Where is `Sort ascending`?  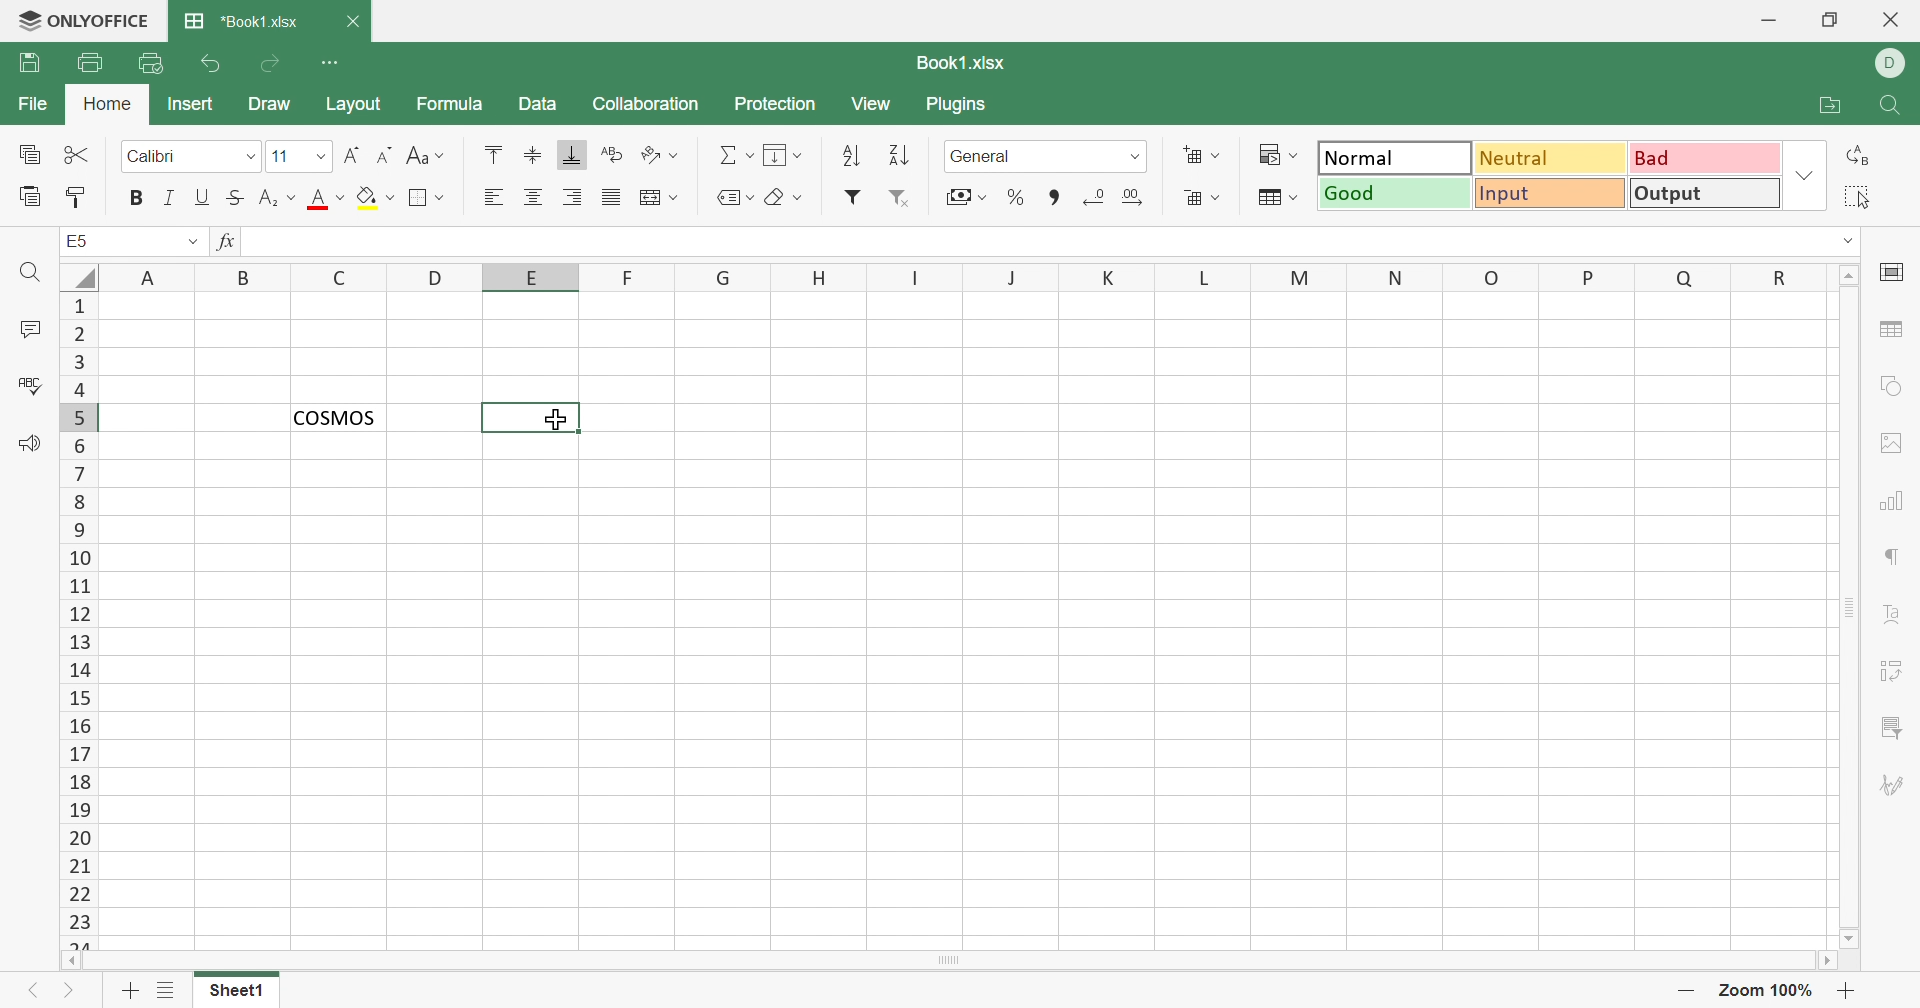 Sort ascending is located at coordinates (852, 158).